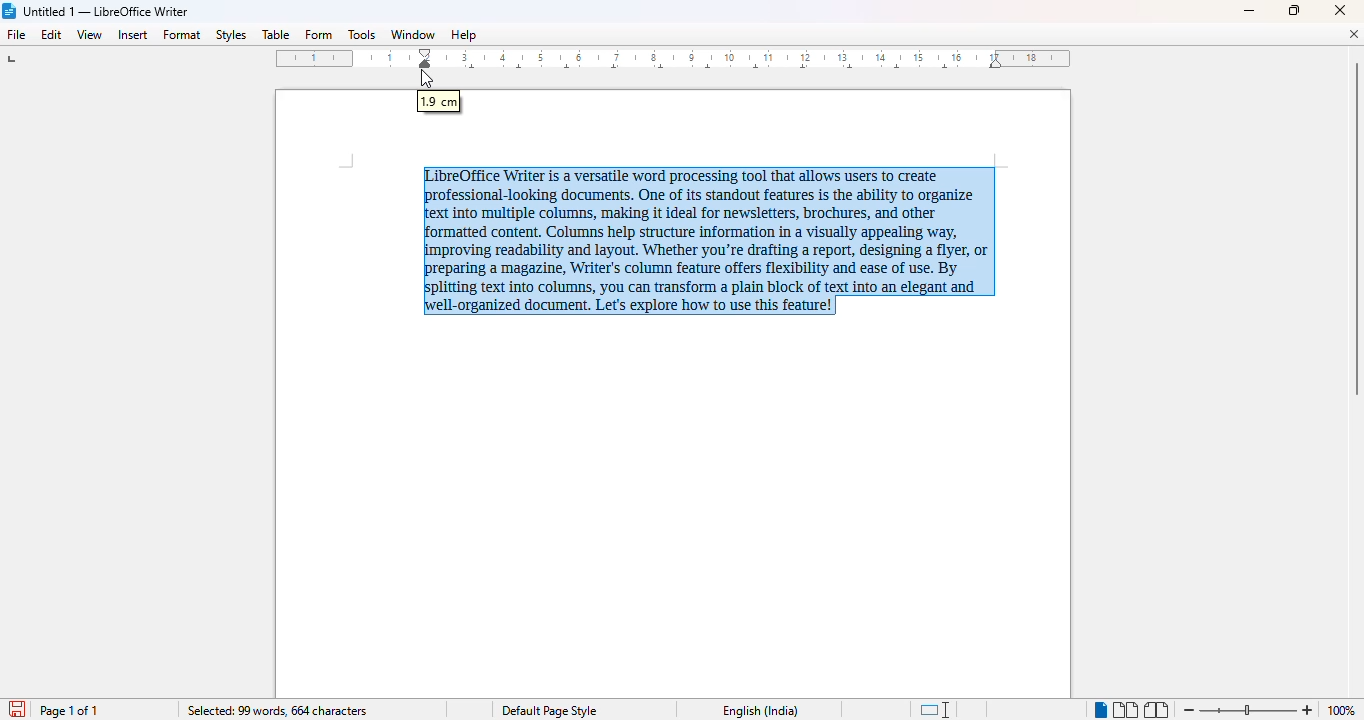 The image size is (1364, 720). Describe the element at coordinates (1309, 710) in the screenshot. I see `zoom in` at that location.